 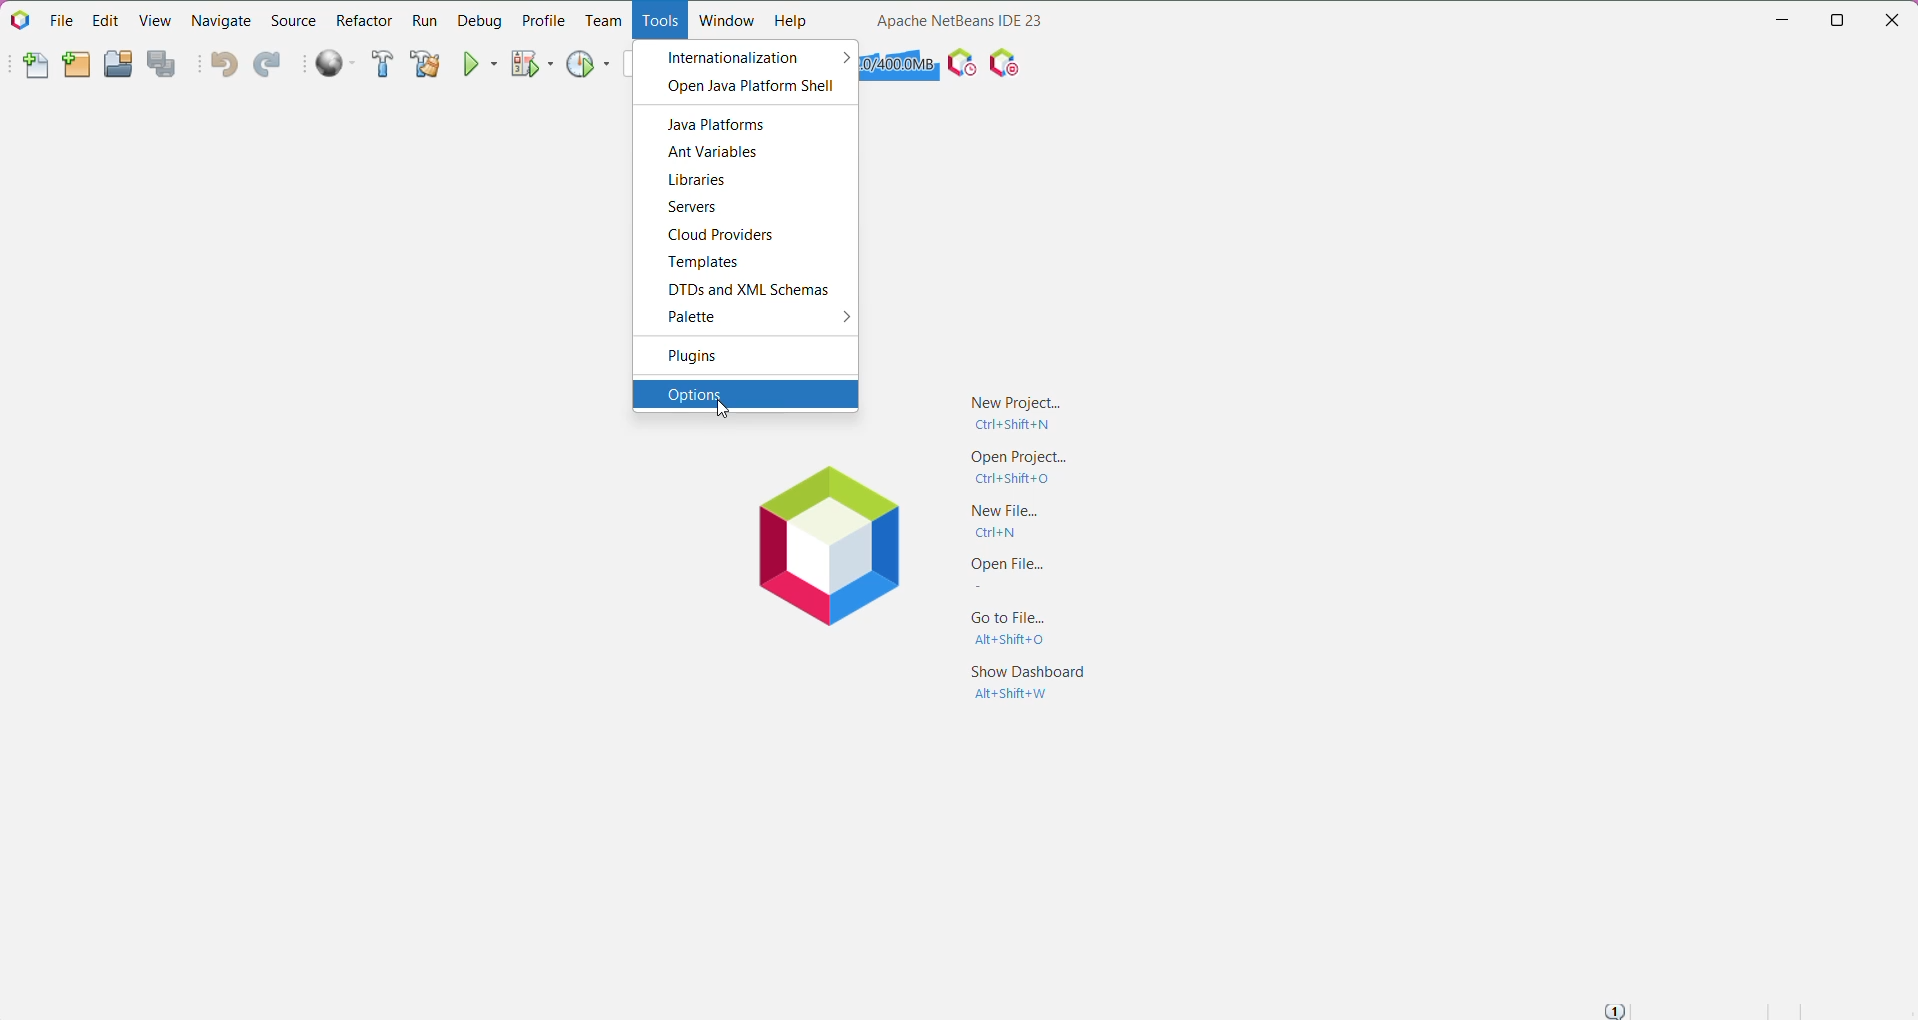 I want to click on Cloud Properties, so click(x=726, y=236).